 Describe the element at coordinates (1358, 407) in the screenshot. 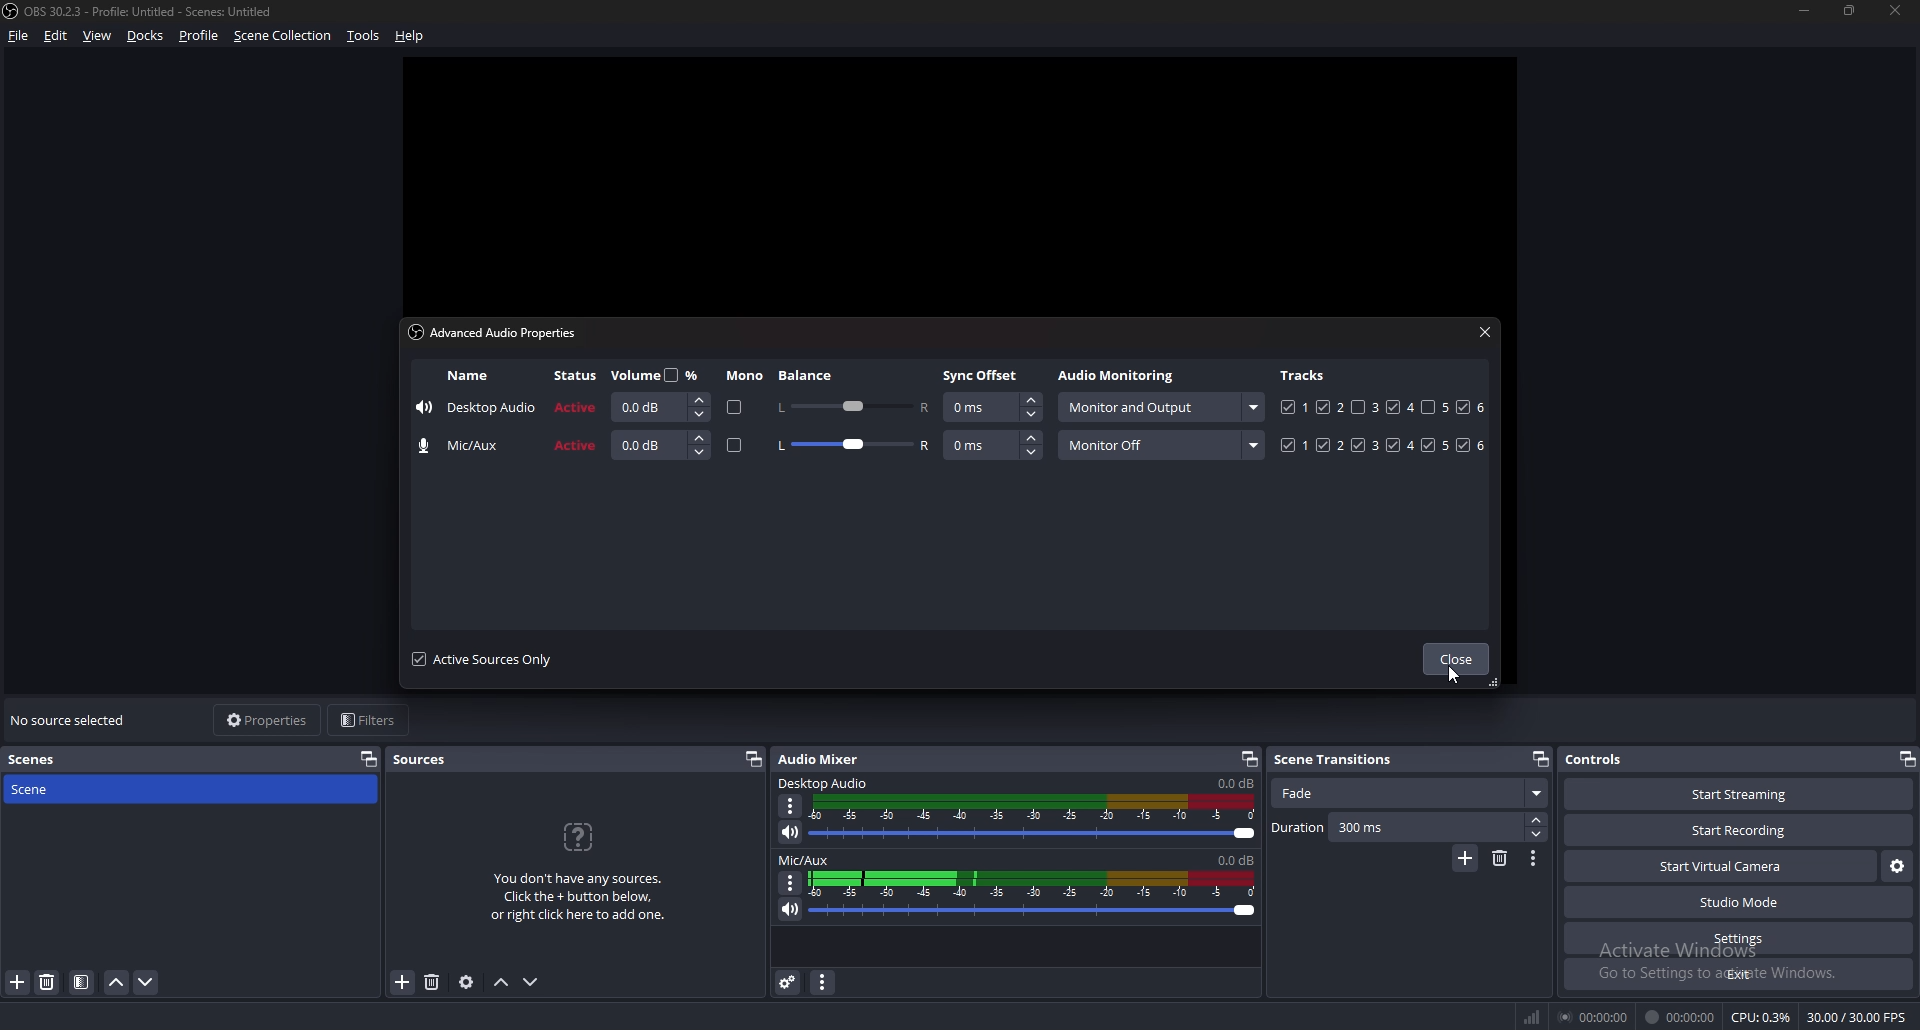

I see `track` at that location.